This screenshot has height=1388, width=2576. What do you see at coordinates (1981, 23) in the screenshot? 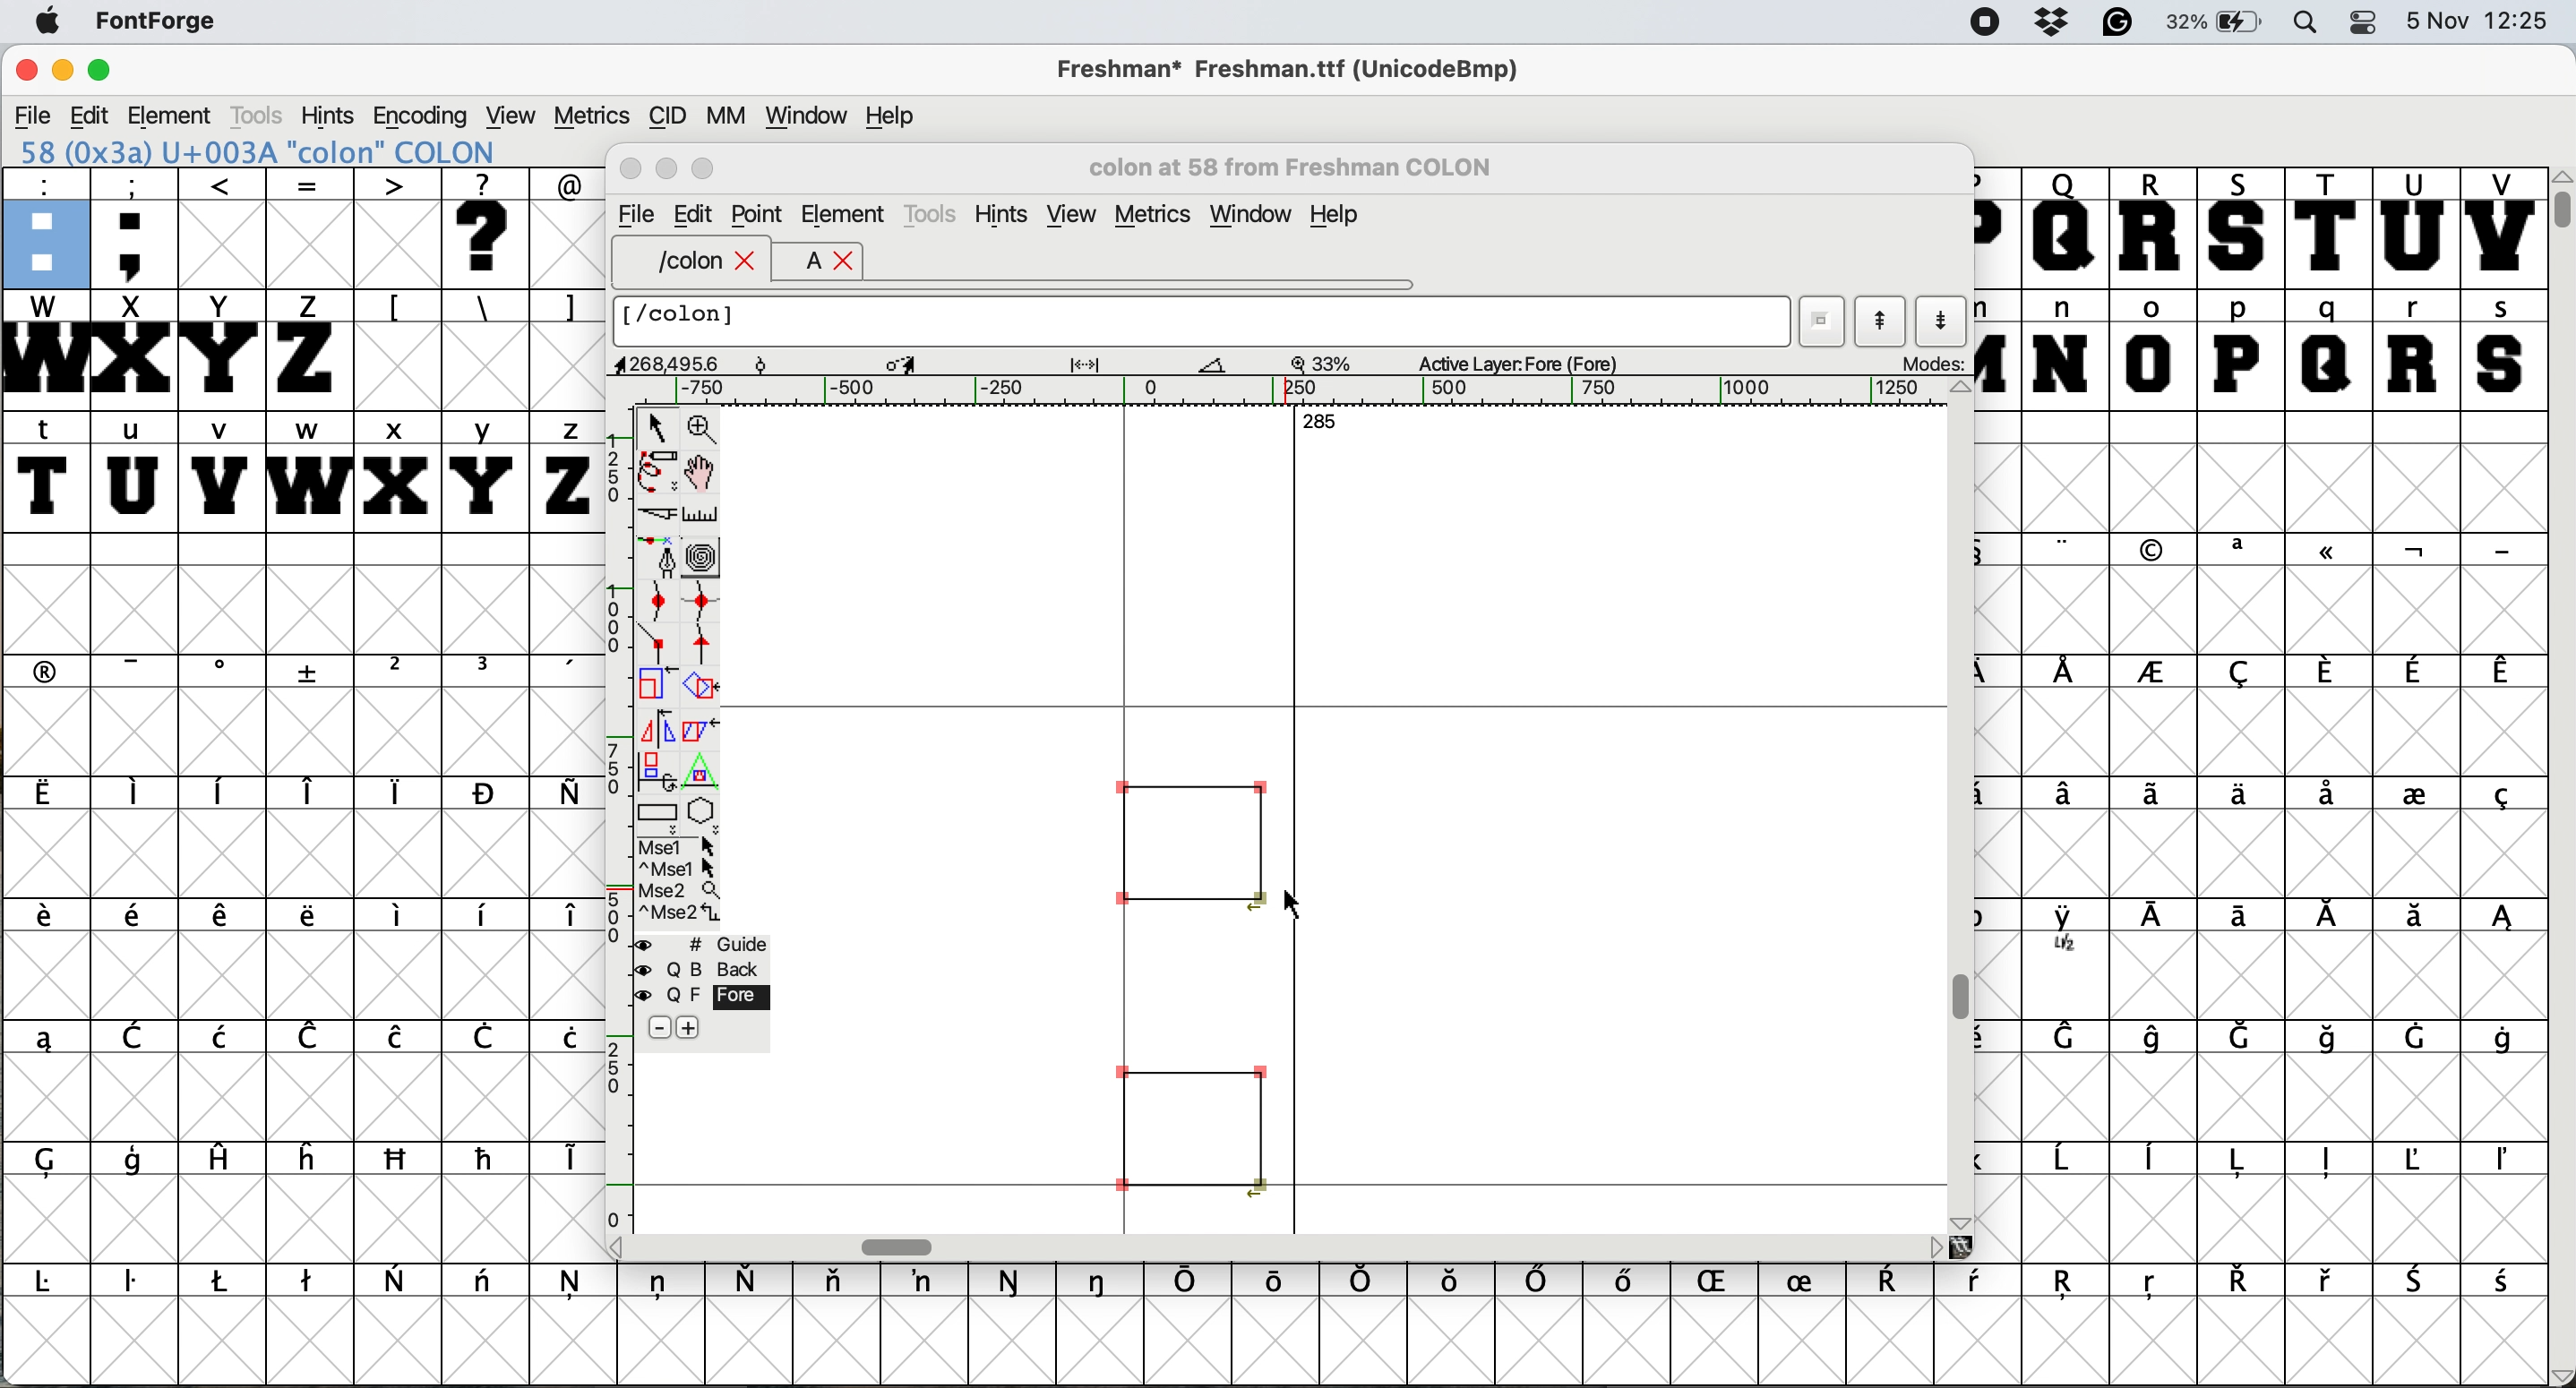
I see `screen recorder` at bounding box center [1981, 23].